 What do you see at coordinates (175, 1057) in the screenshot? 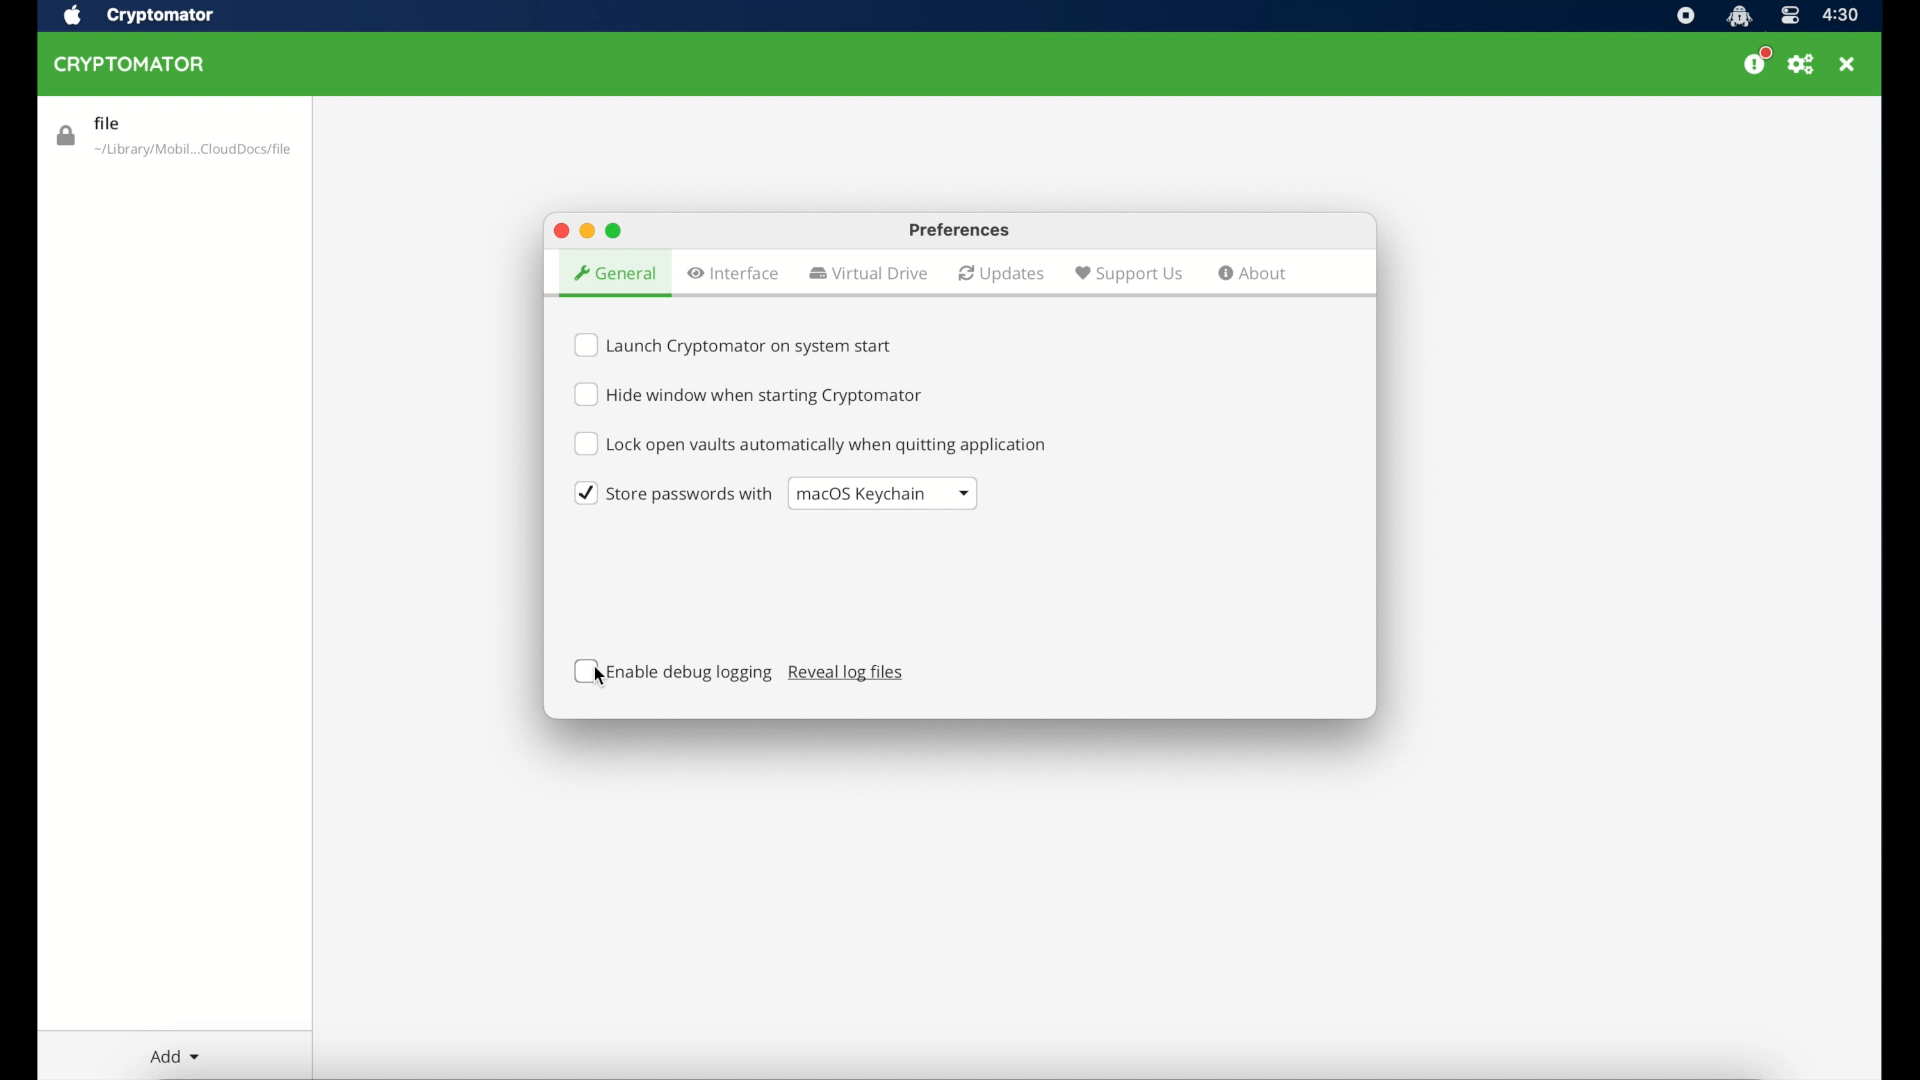
I see `add dropdown` at bounding box center [175, 1057].